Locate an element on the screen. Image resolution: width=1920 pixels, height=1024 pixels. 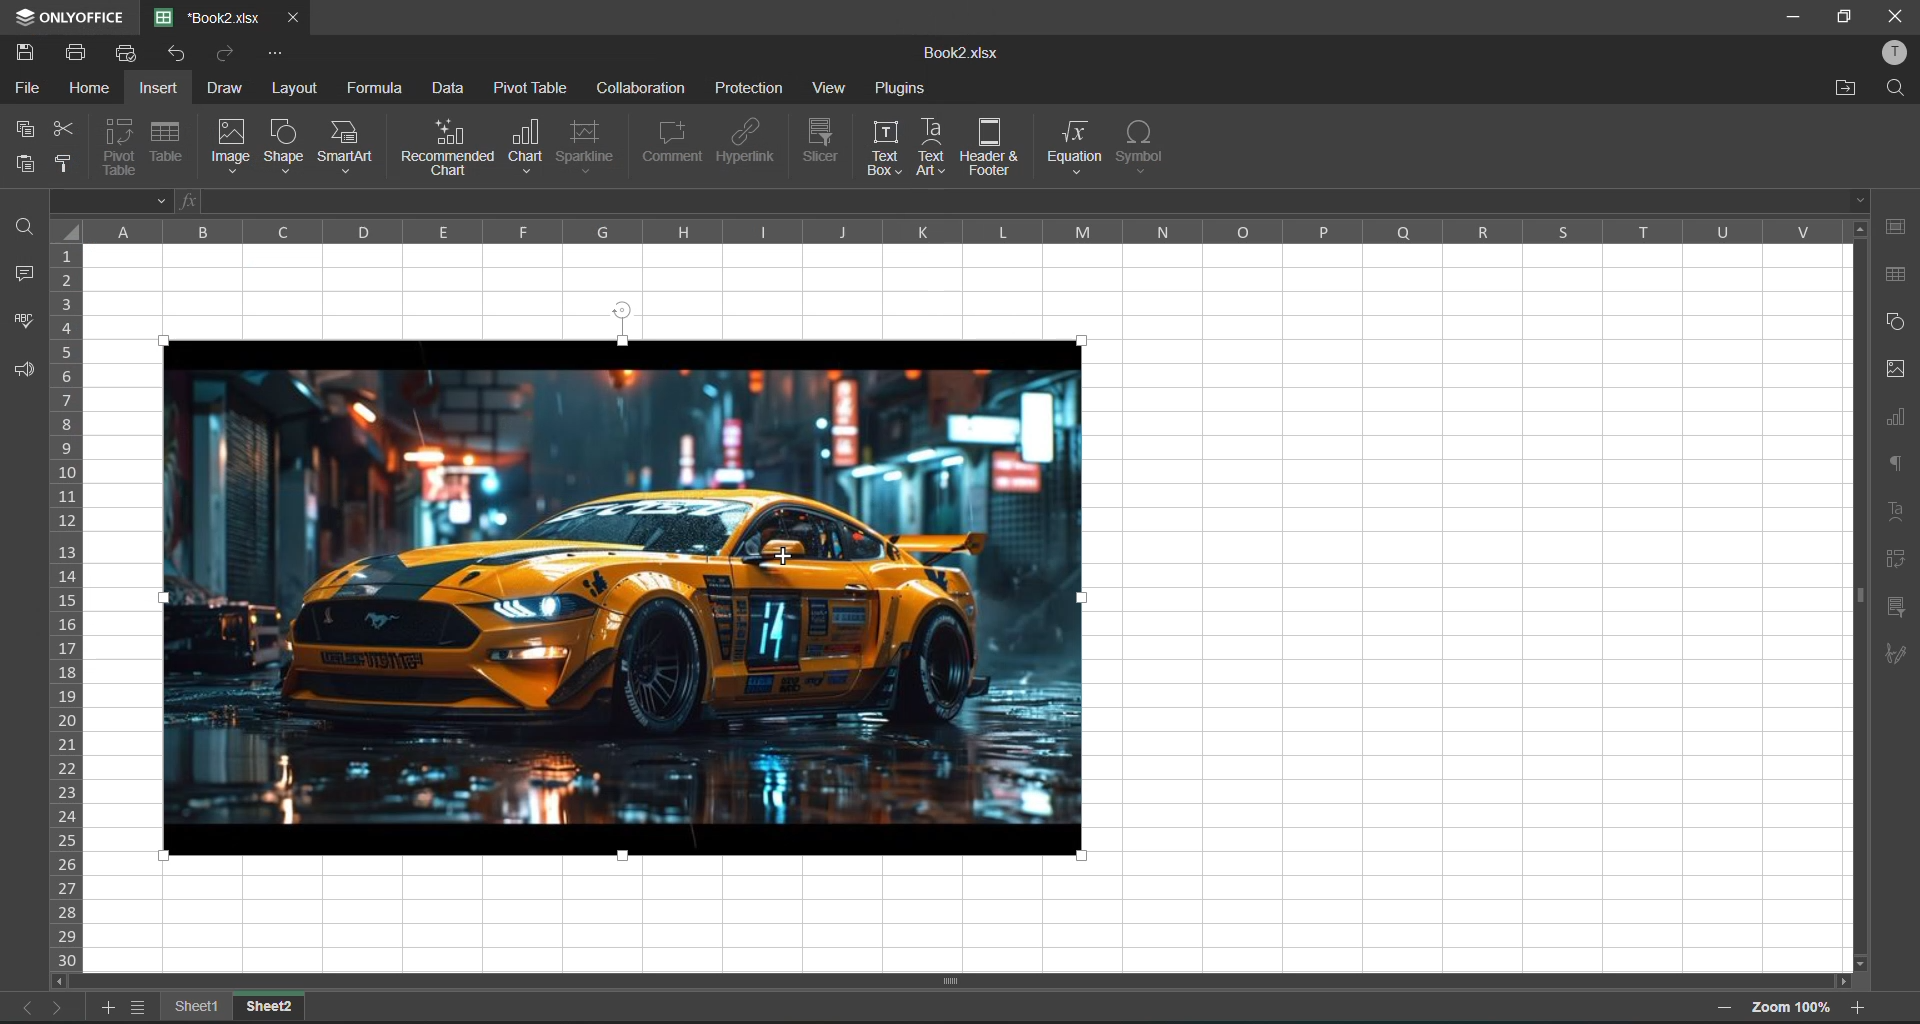
previous is located at coordinates (22, 1007).